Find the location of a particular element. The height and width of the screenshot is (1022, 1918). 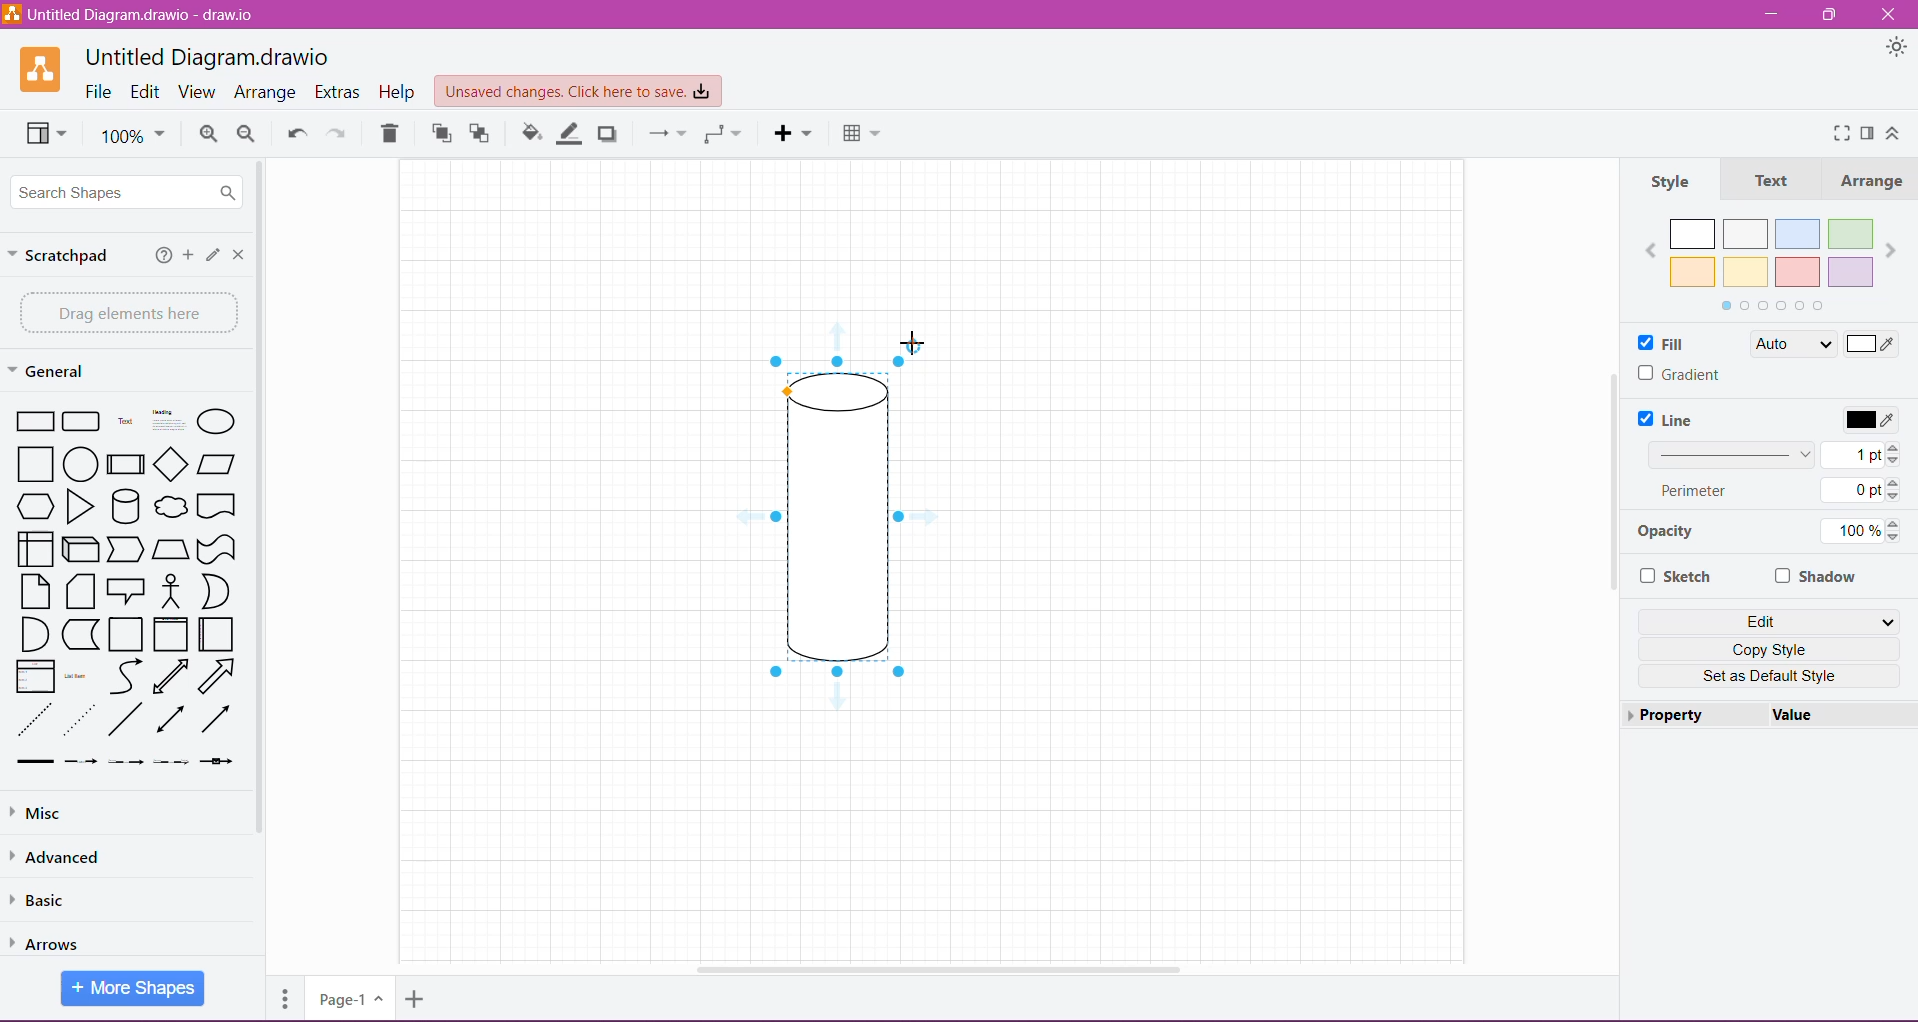

Gradient is located at coordinates (1680, 374).